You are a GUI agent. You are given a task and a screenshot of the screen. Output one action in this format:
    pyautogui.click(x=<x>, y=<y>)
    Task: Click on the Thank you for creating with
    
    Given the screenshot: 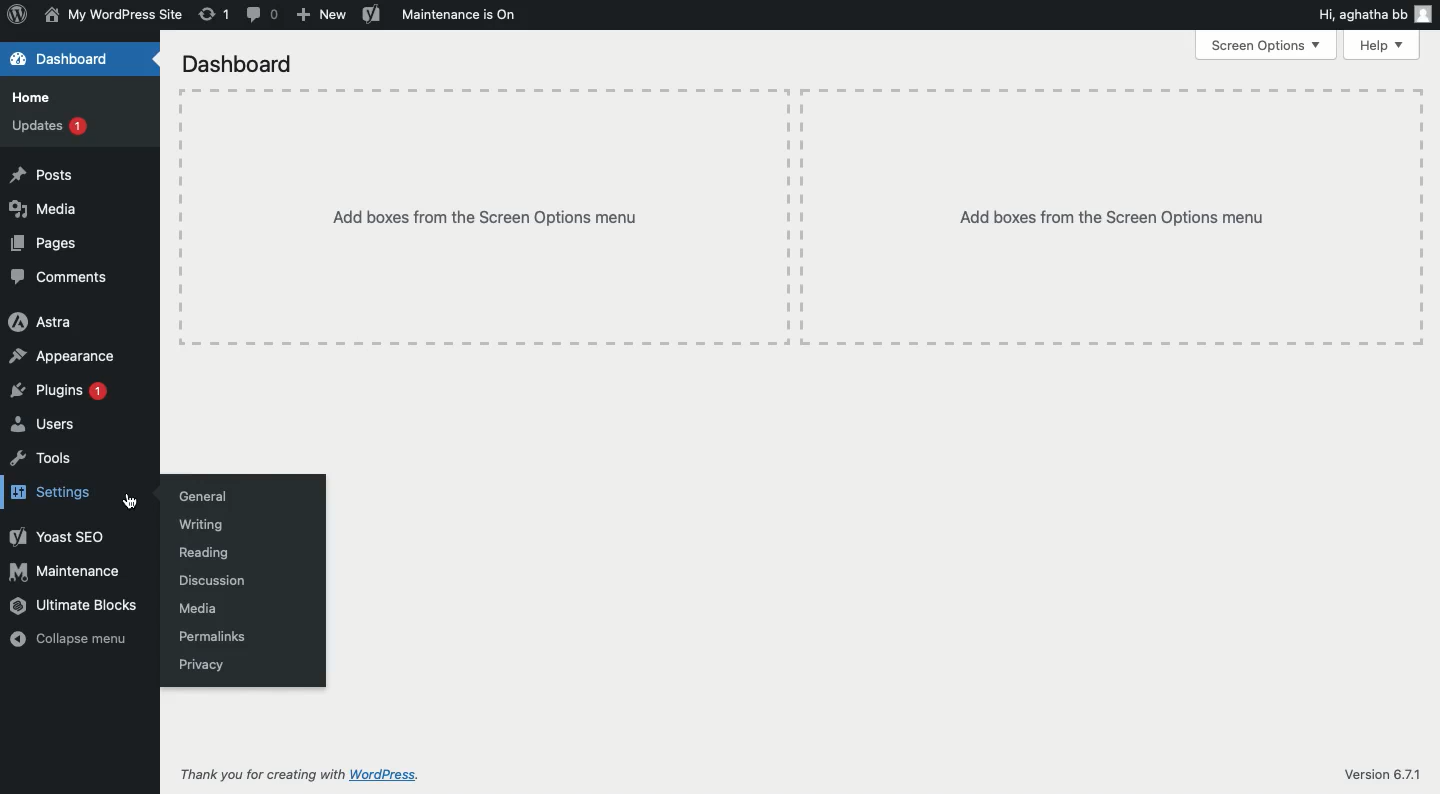 What is the action you would take?
    pyautogui.click(x=262, y=775)
    